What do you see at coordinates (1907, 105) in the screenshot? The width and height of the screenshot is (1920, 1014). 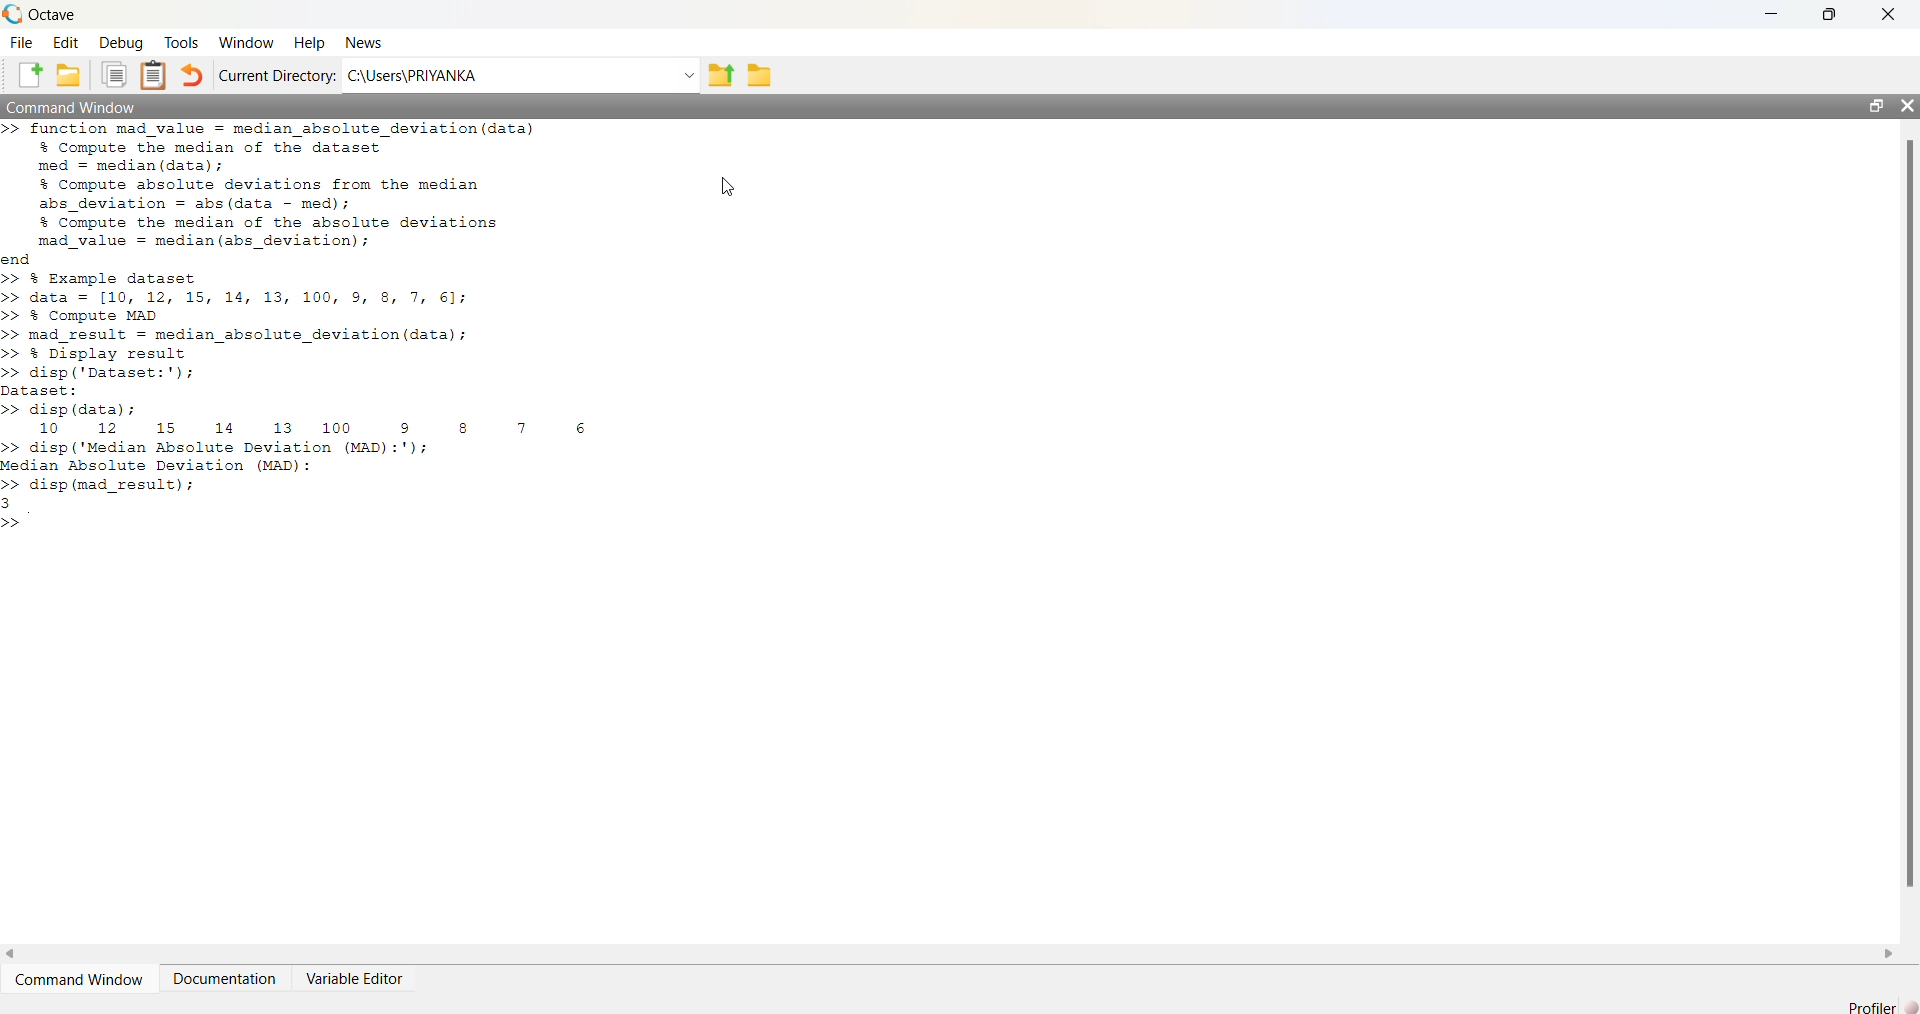 I see `close` at bounding box center [1907, 105].